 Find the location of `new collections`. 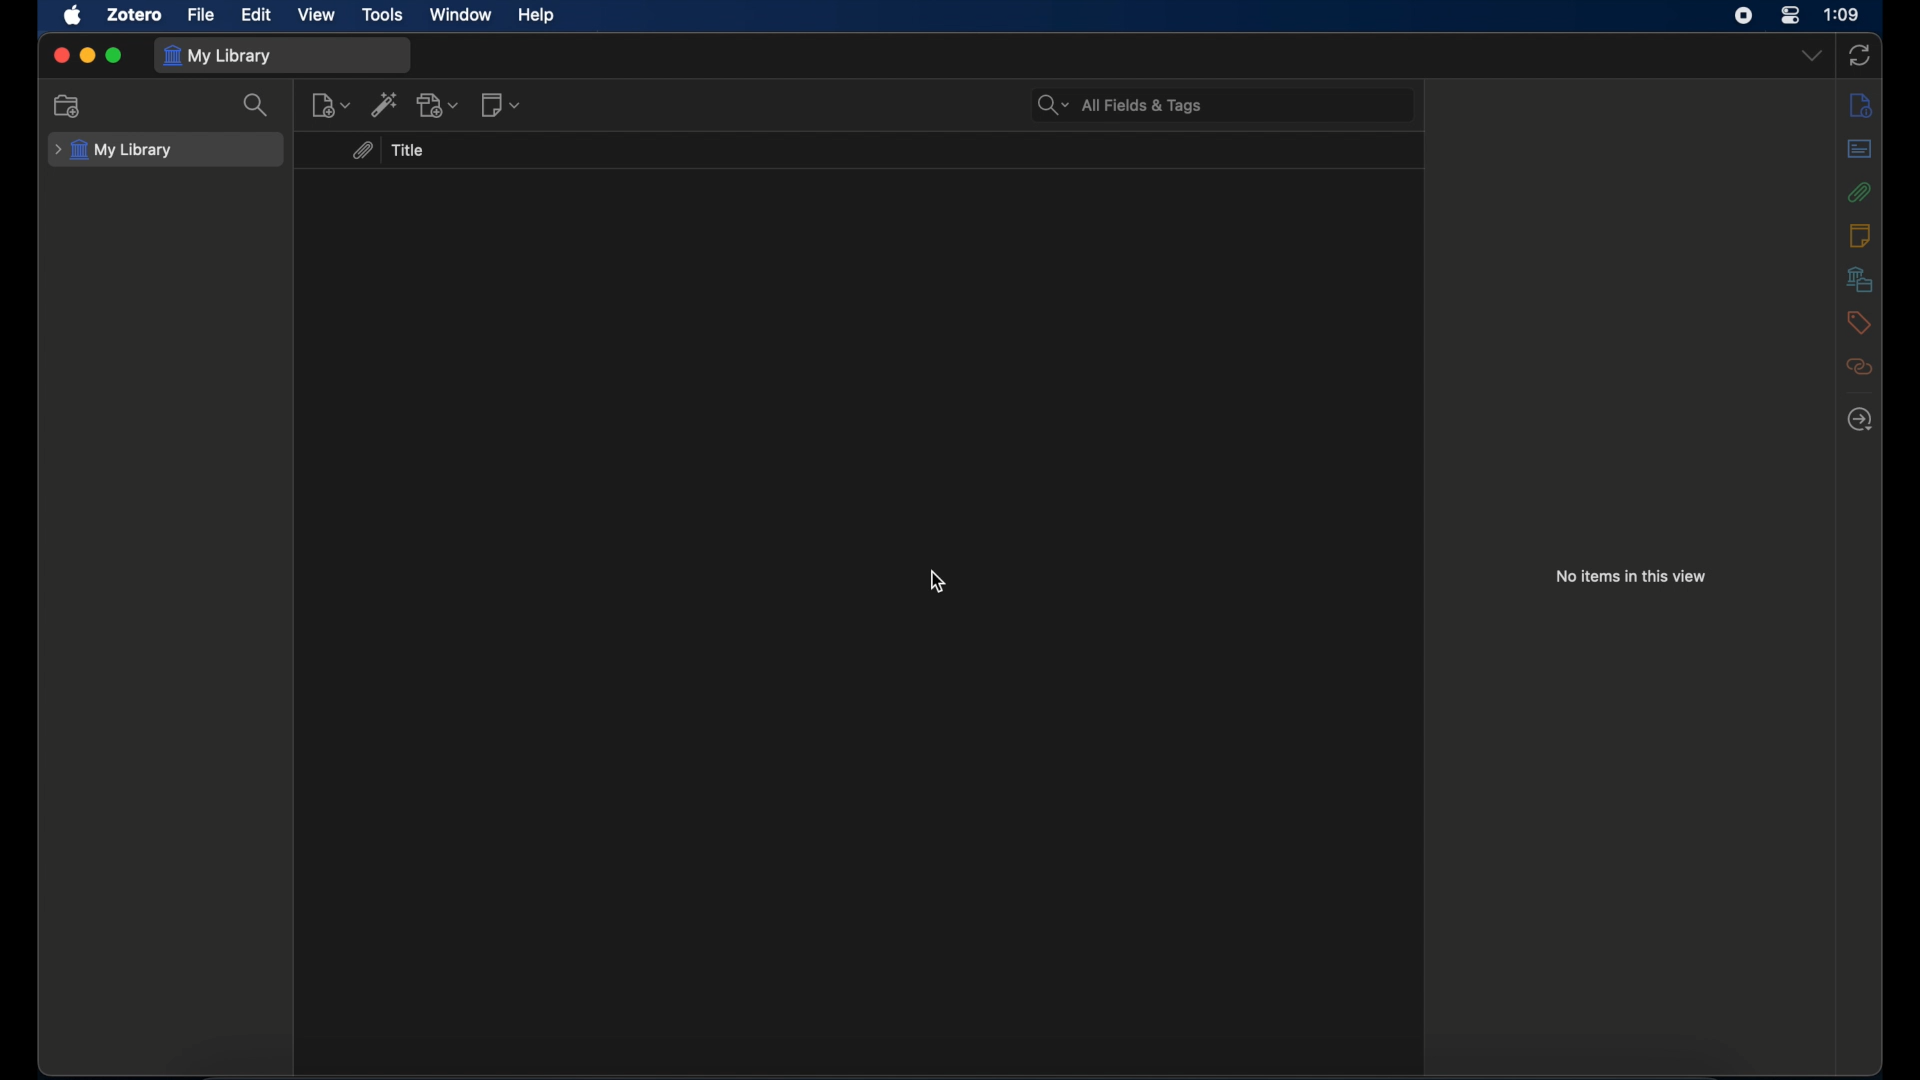

new collections is located at coordinates (70, 105).